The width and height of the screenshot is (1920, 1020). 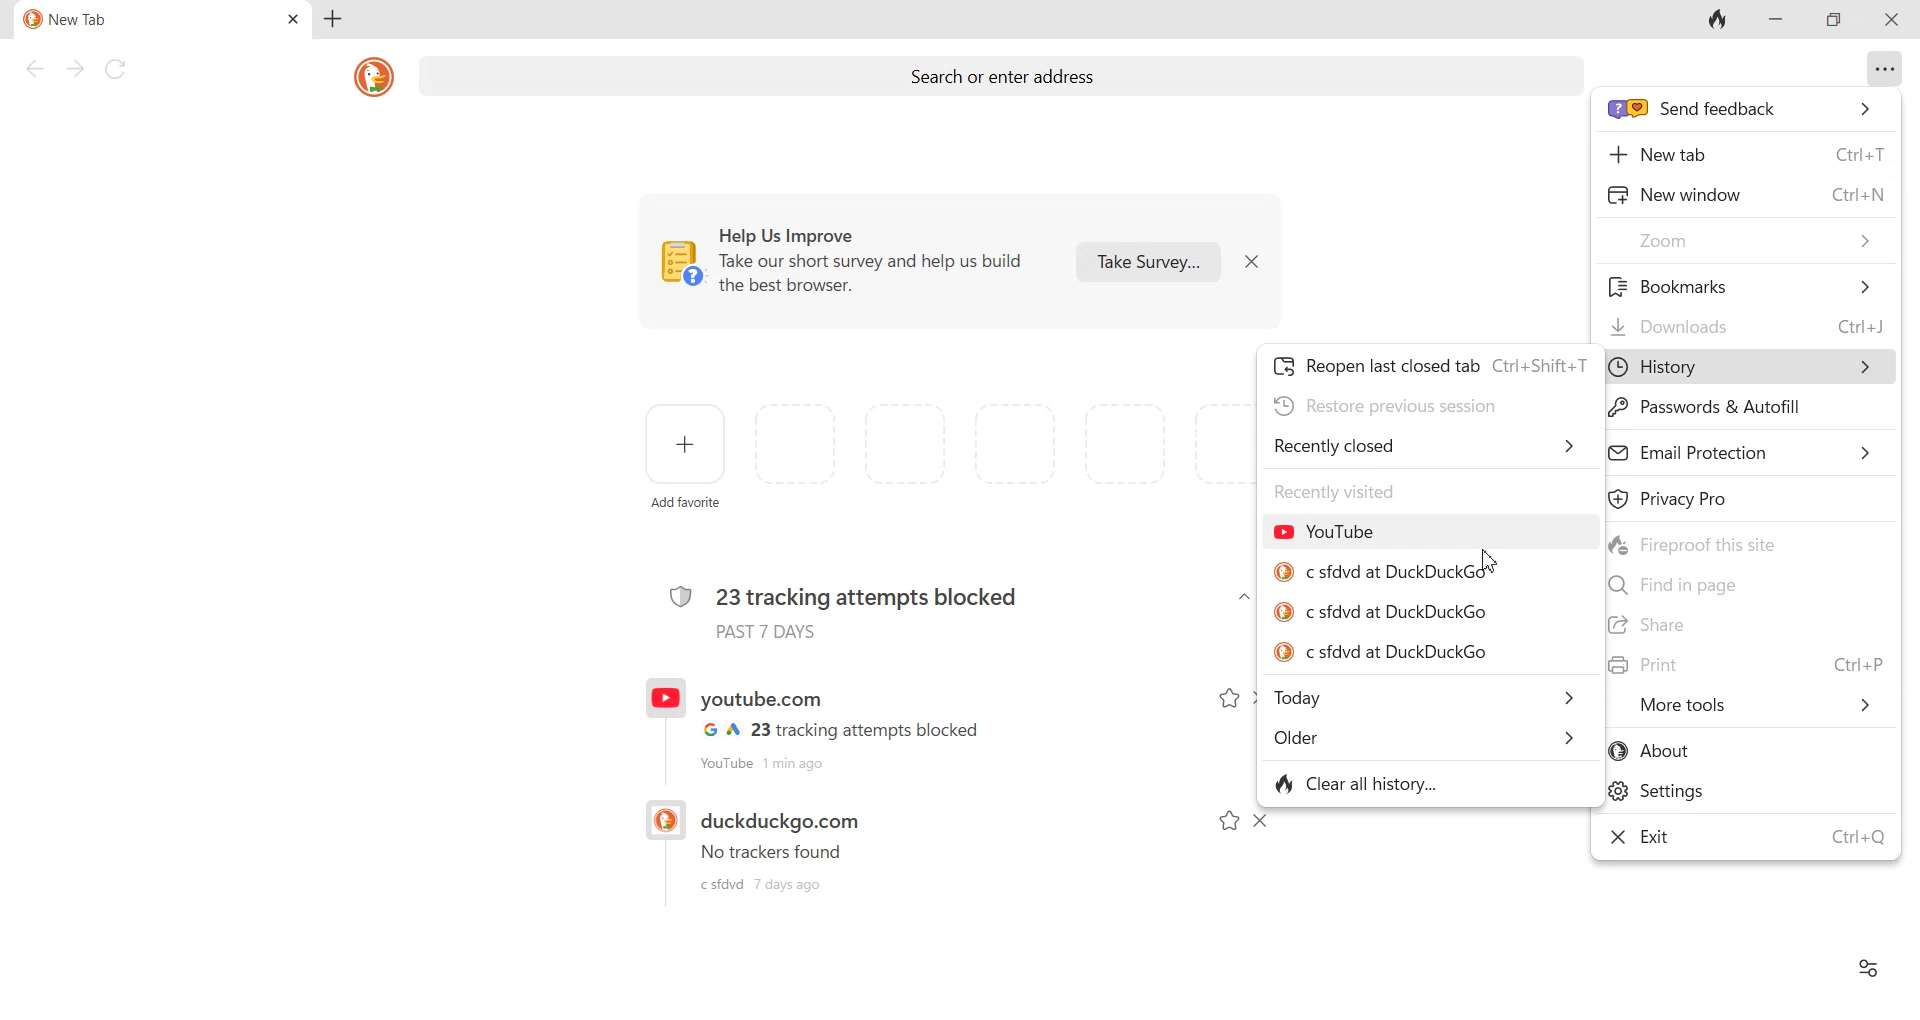 What do you see at coordinates (1490, 562) in the screenshot?
I see `Cursor` at bounding box center [1490, 562].